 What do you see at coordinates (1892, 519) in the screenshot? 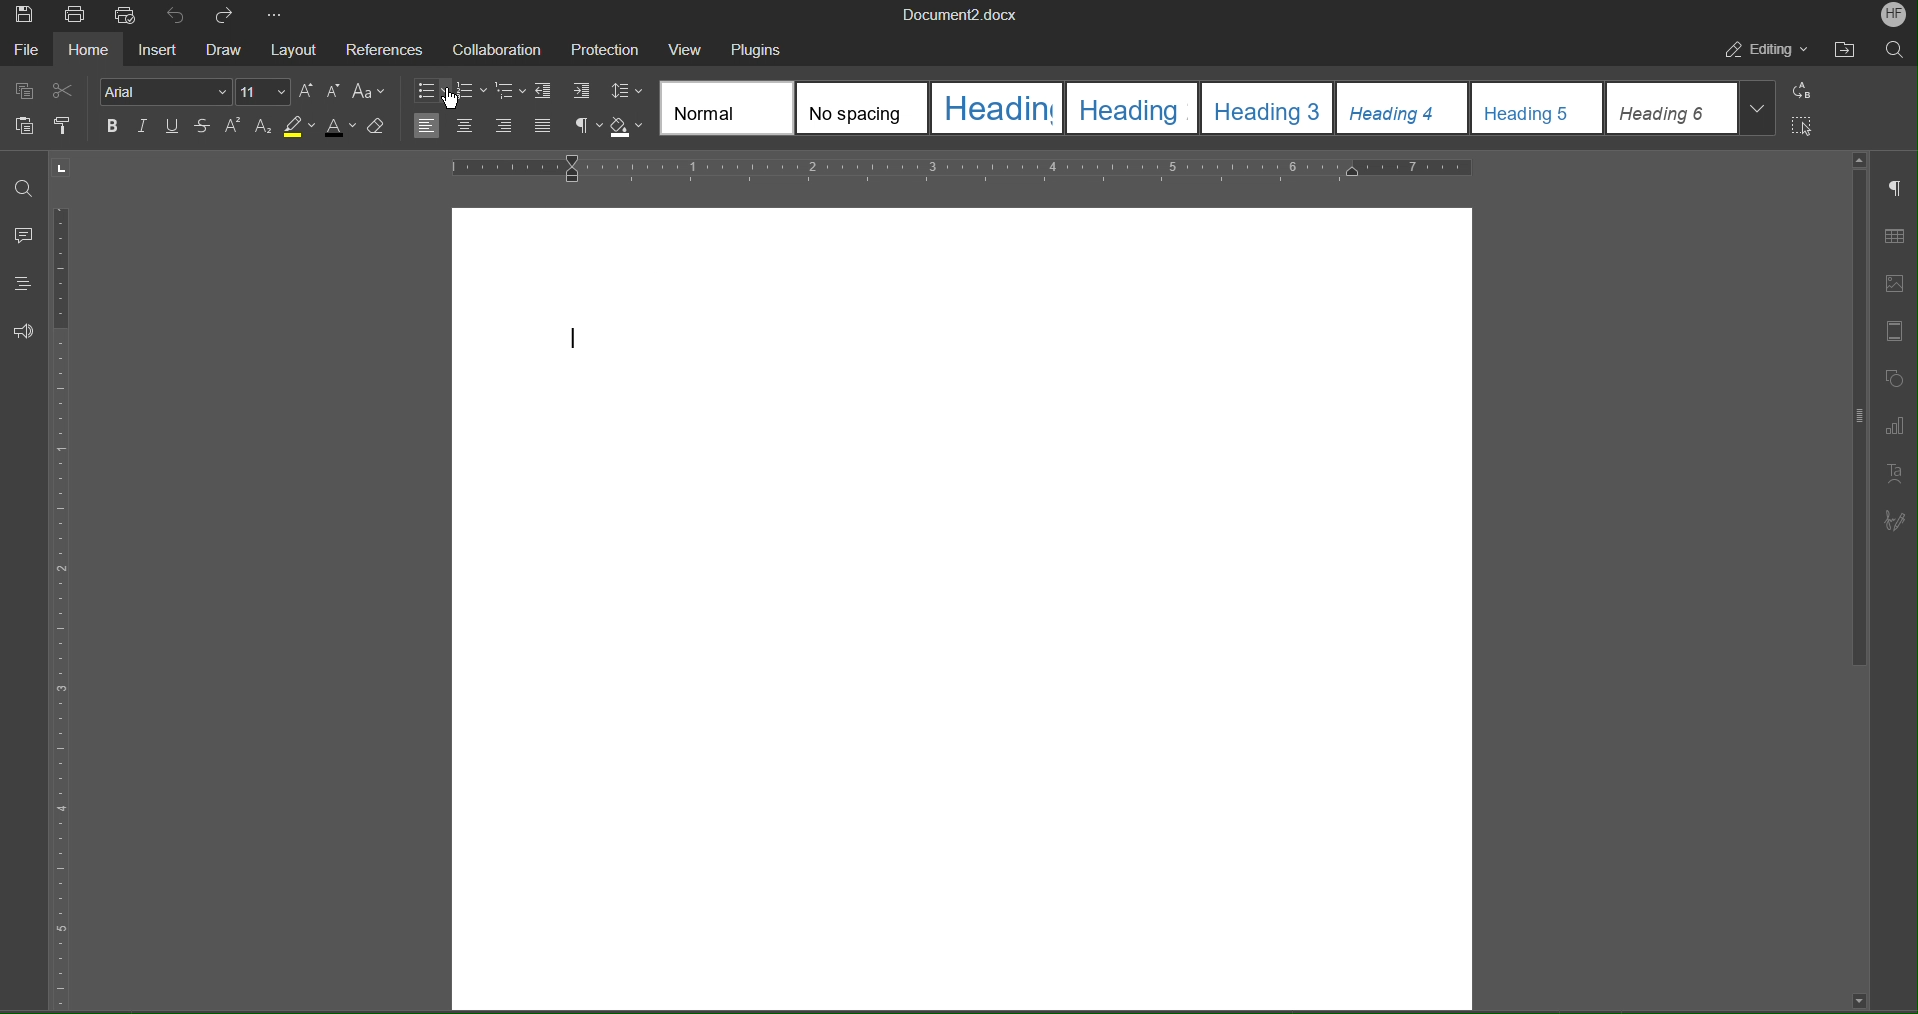
I see `Signature` at bounding box center [1892, 519].